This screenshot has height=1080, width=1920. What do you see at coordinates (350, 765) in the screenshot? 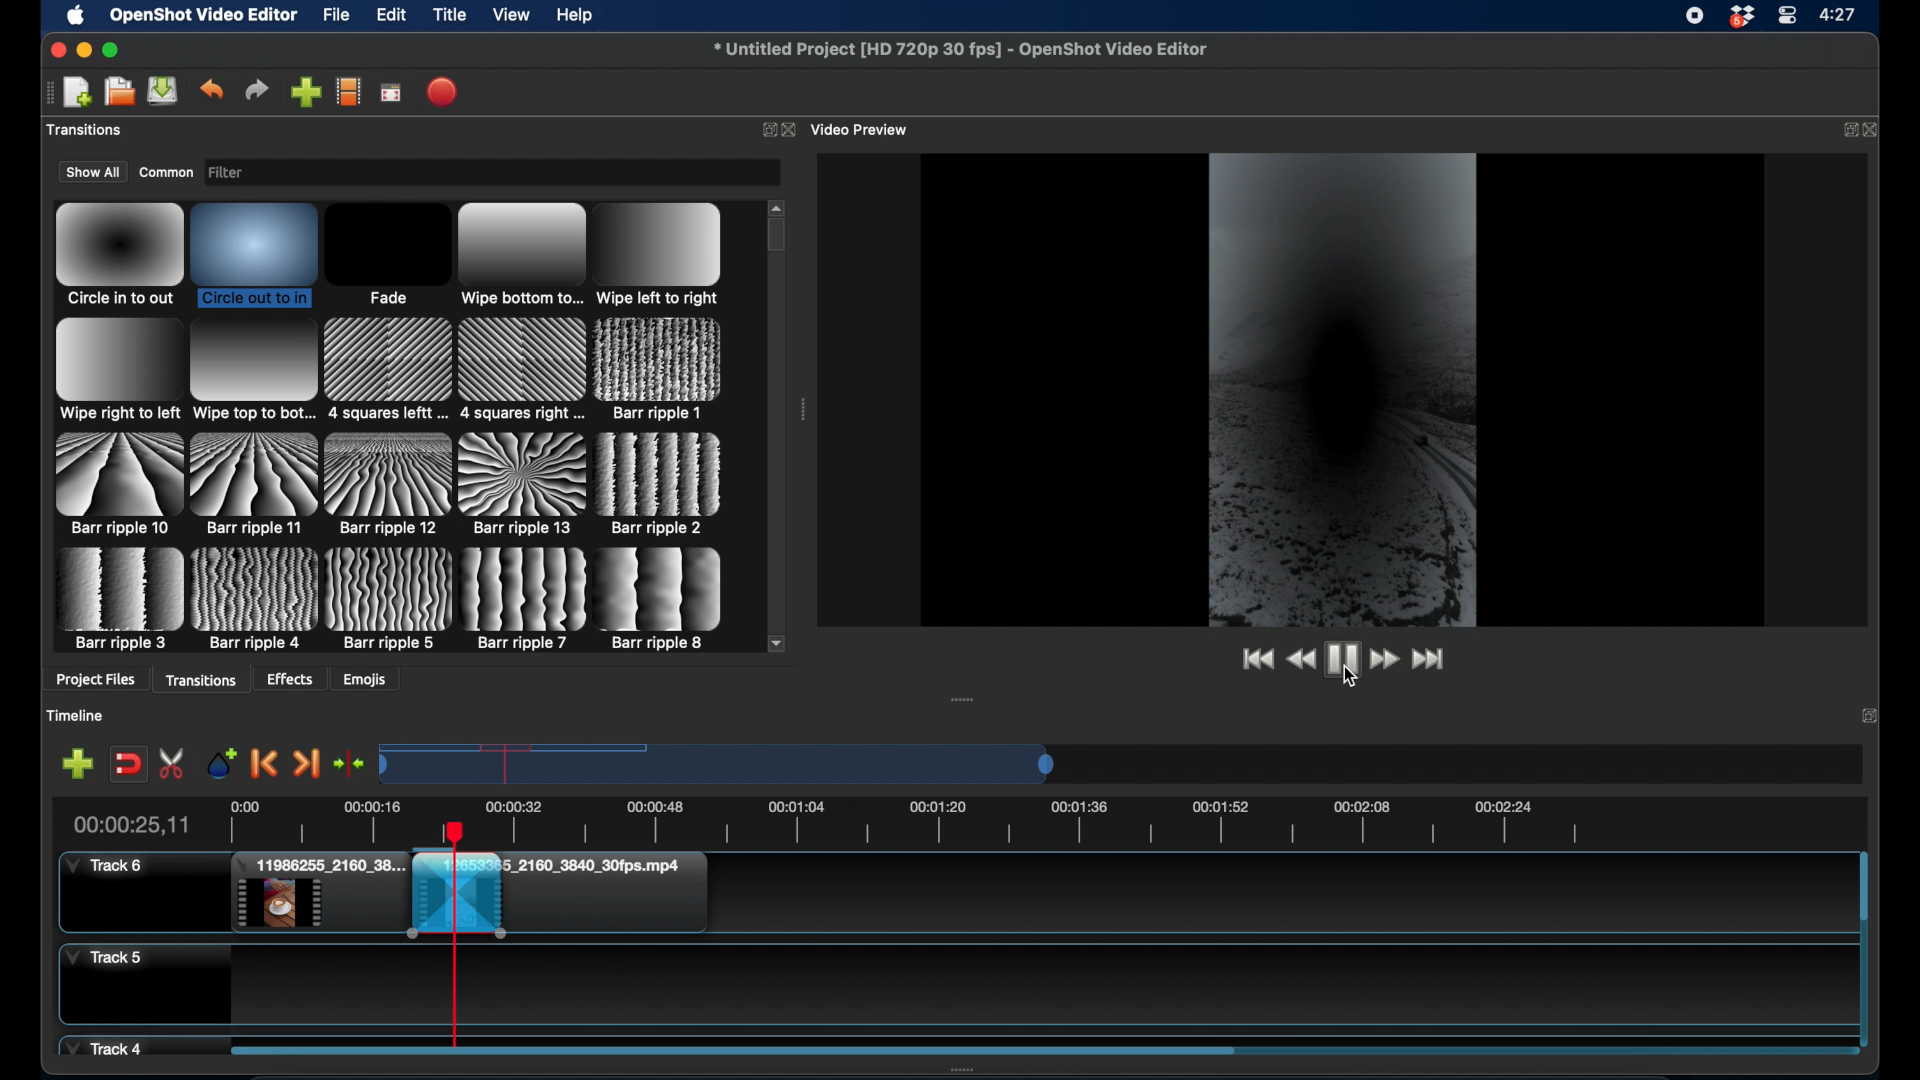
I see `center the timeline playhead` at bounding box center [350, 765].